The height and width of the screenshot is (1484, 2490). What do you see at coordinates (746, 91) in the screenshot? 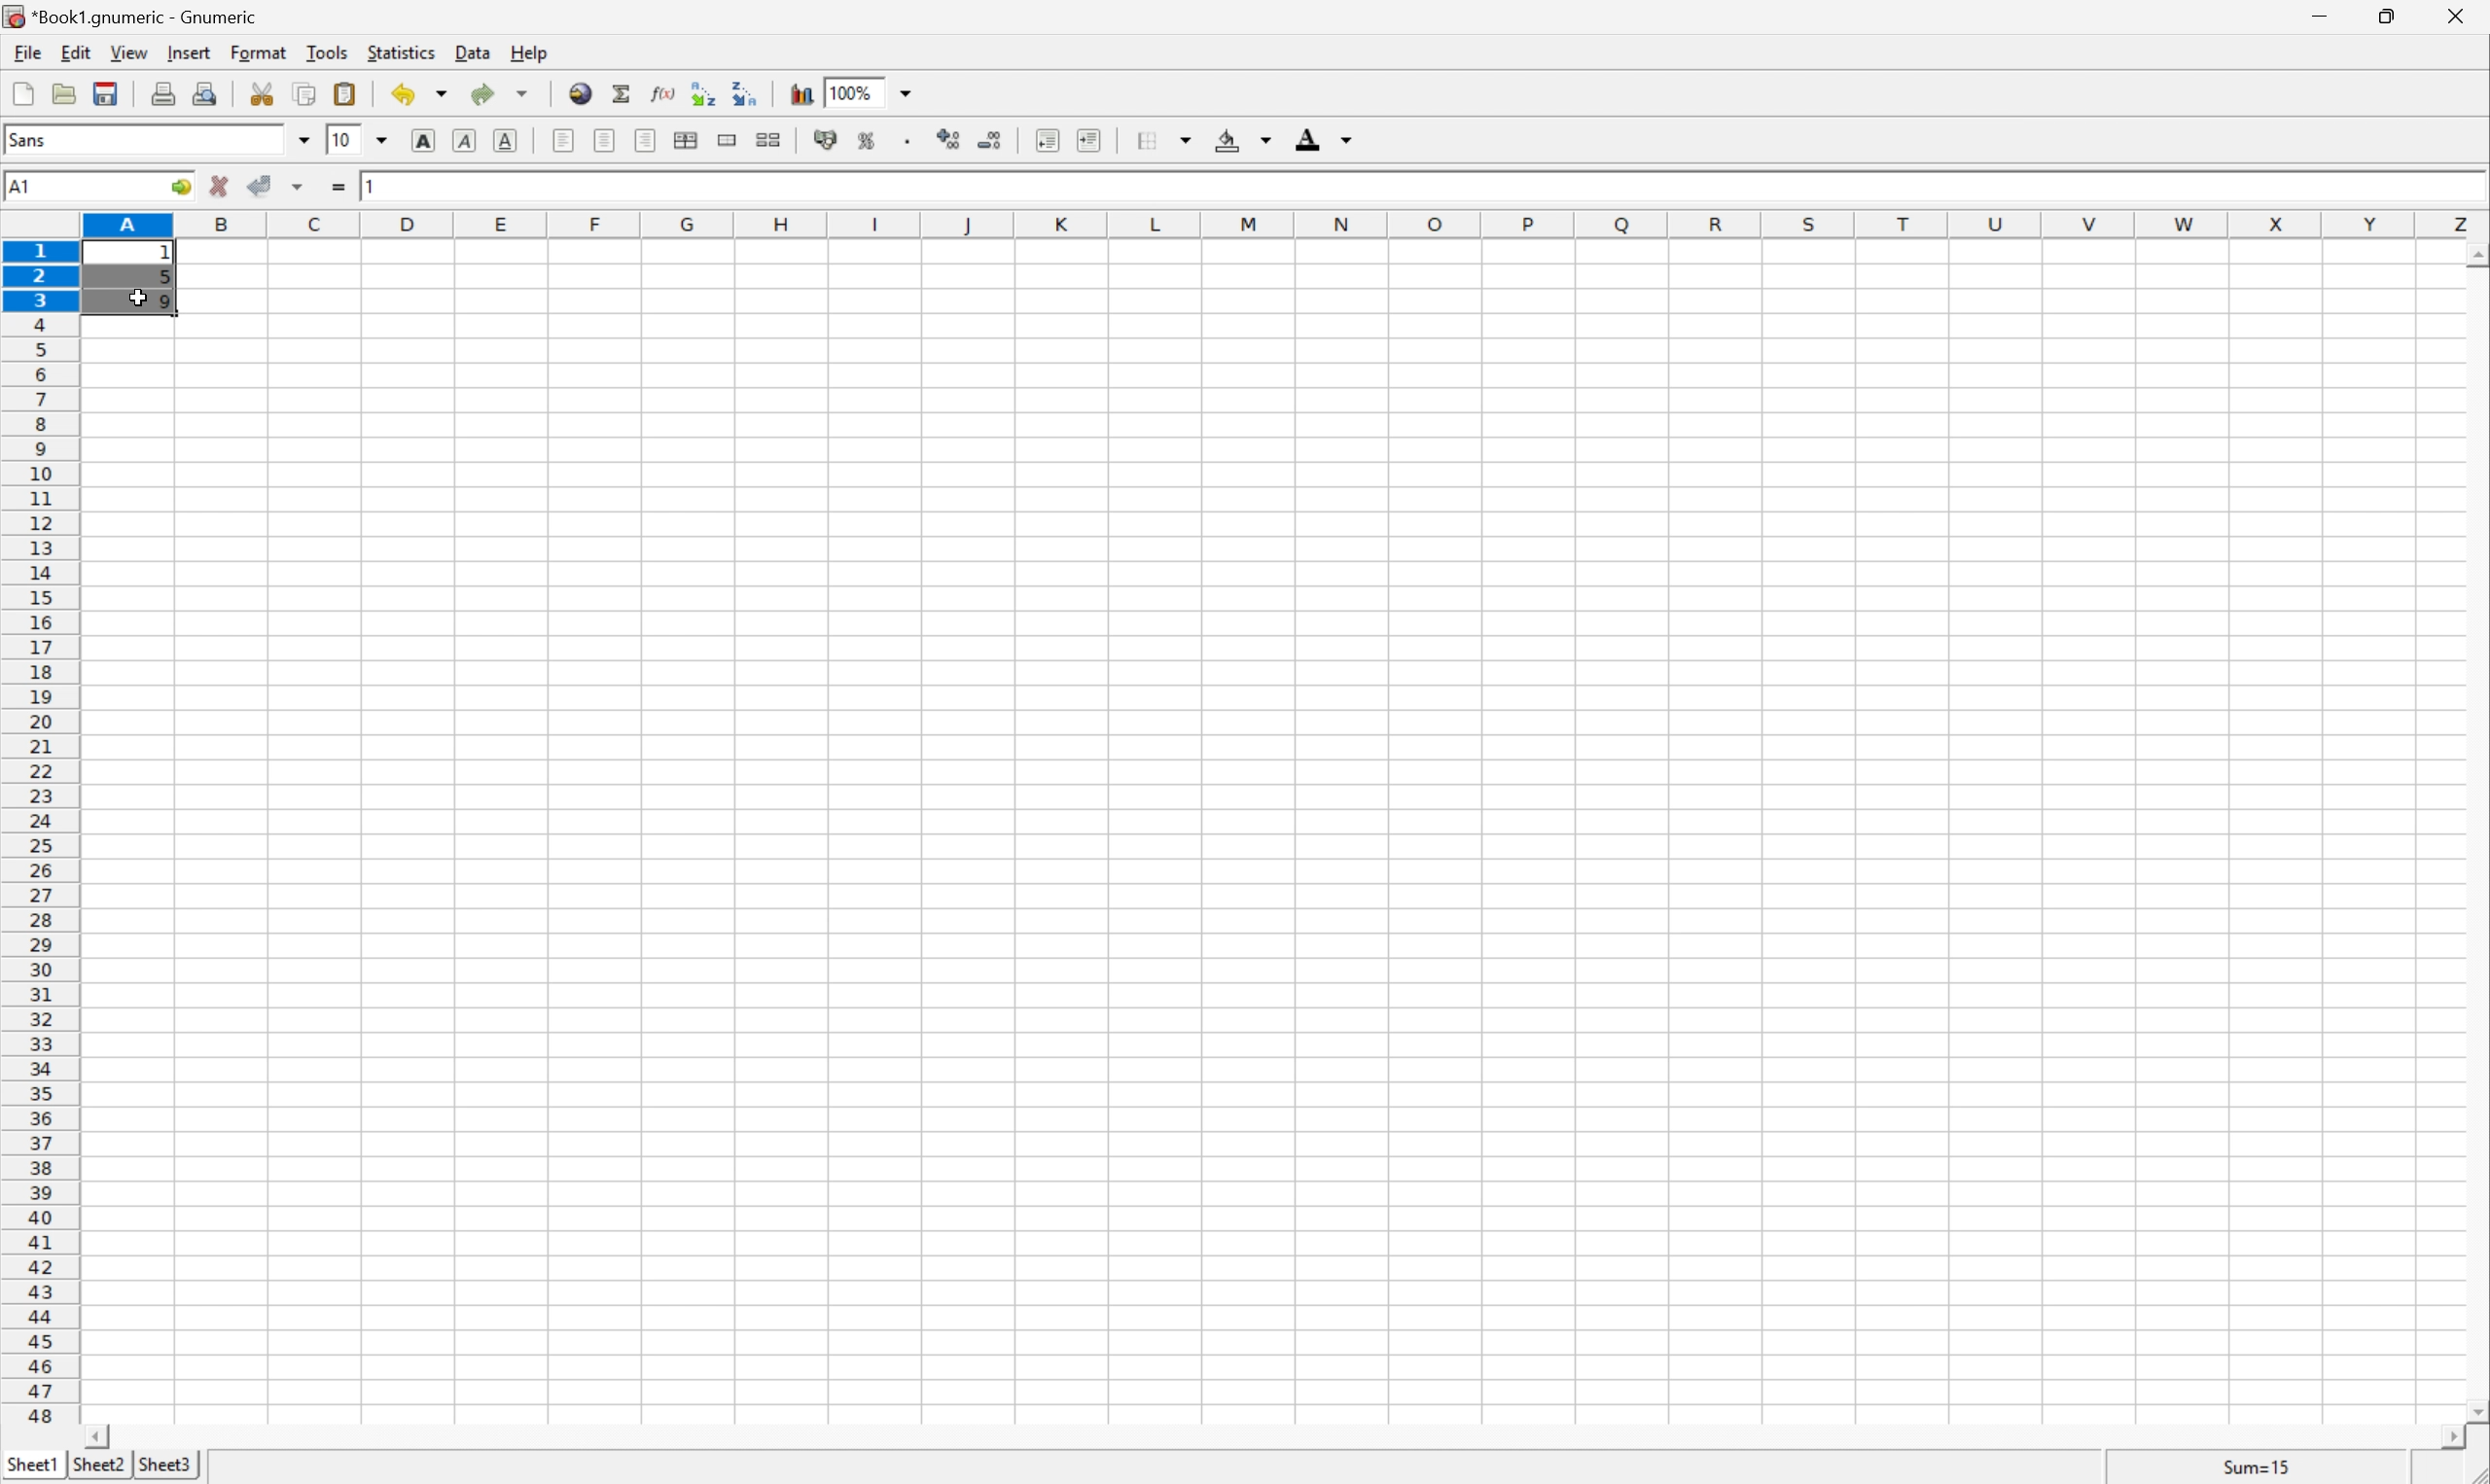
I see `Sort the selected region in descending order based on the first column selected` at bounding box center [746, 91].